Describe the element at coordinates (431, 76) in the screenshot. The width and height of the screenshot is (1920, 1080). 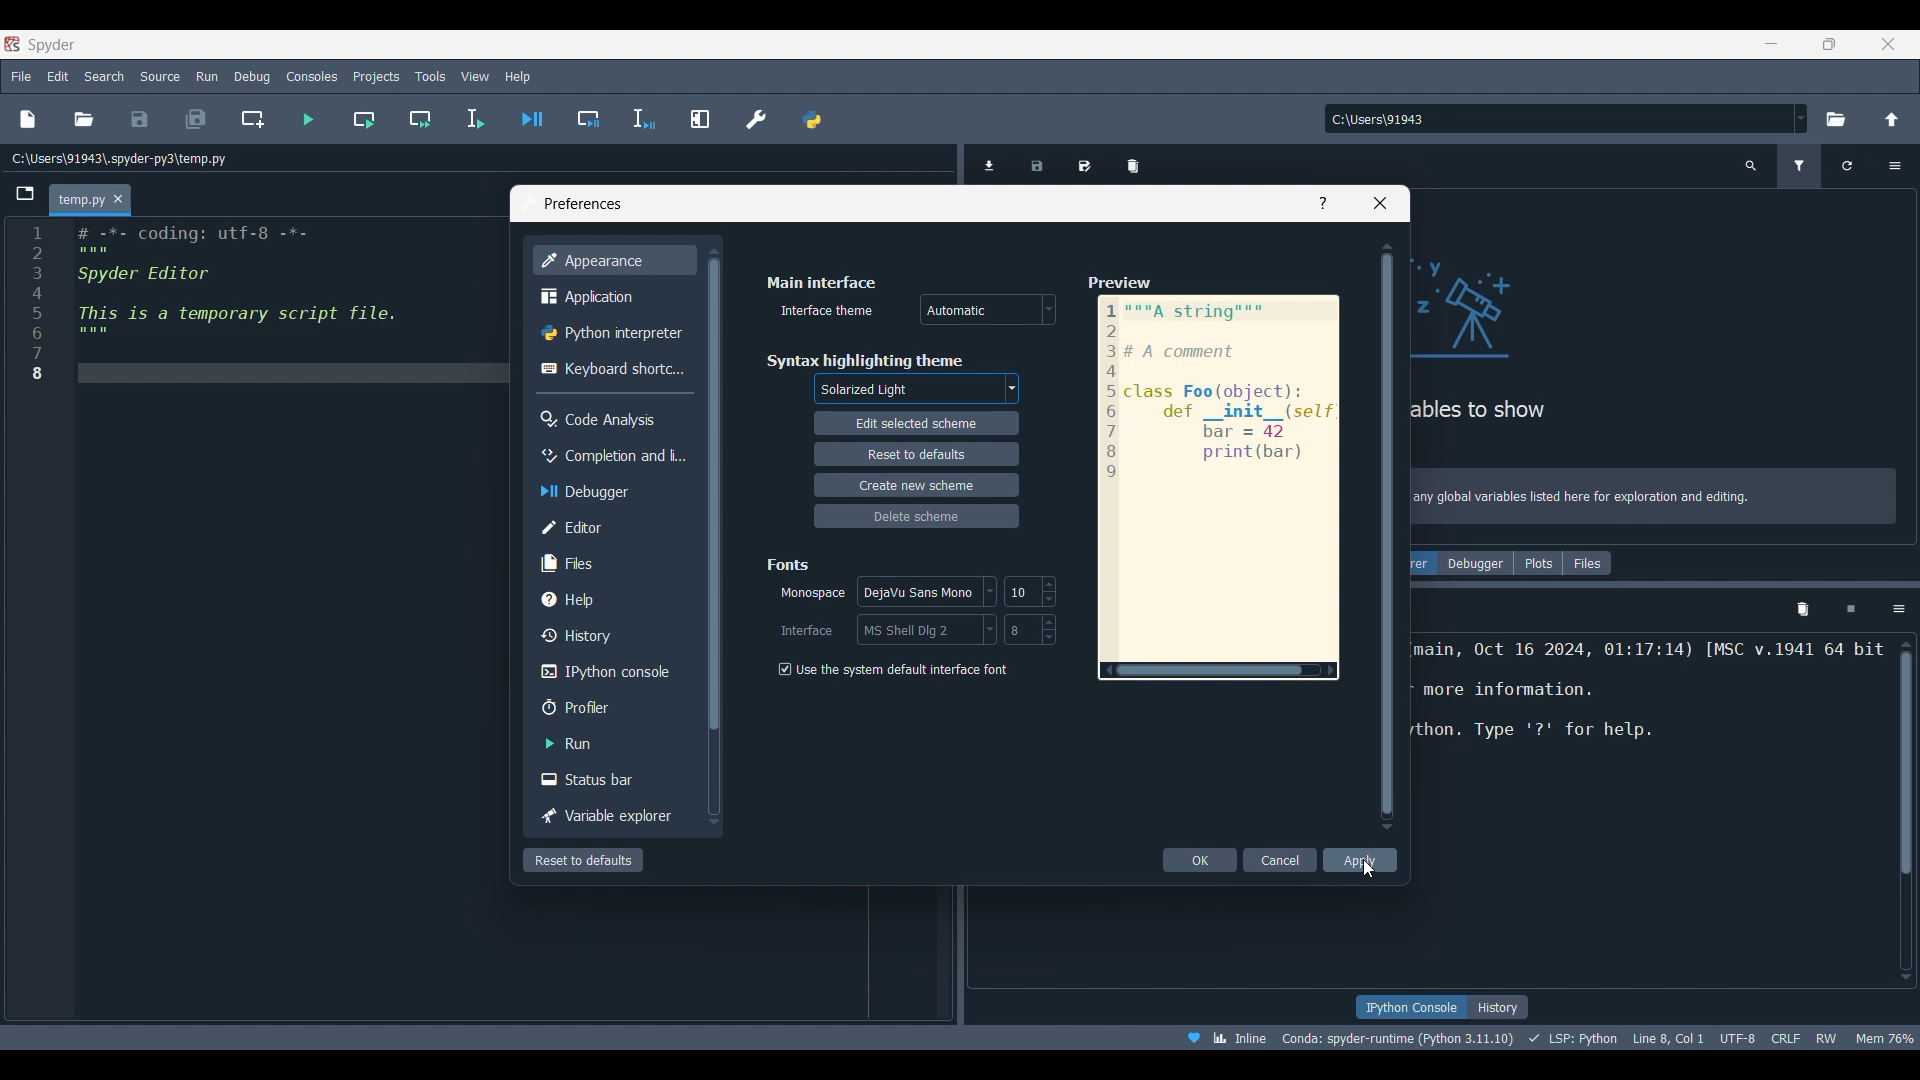
I see `Tools menu` at that location.